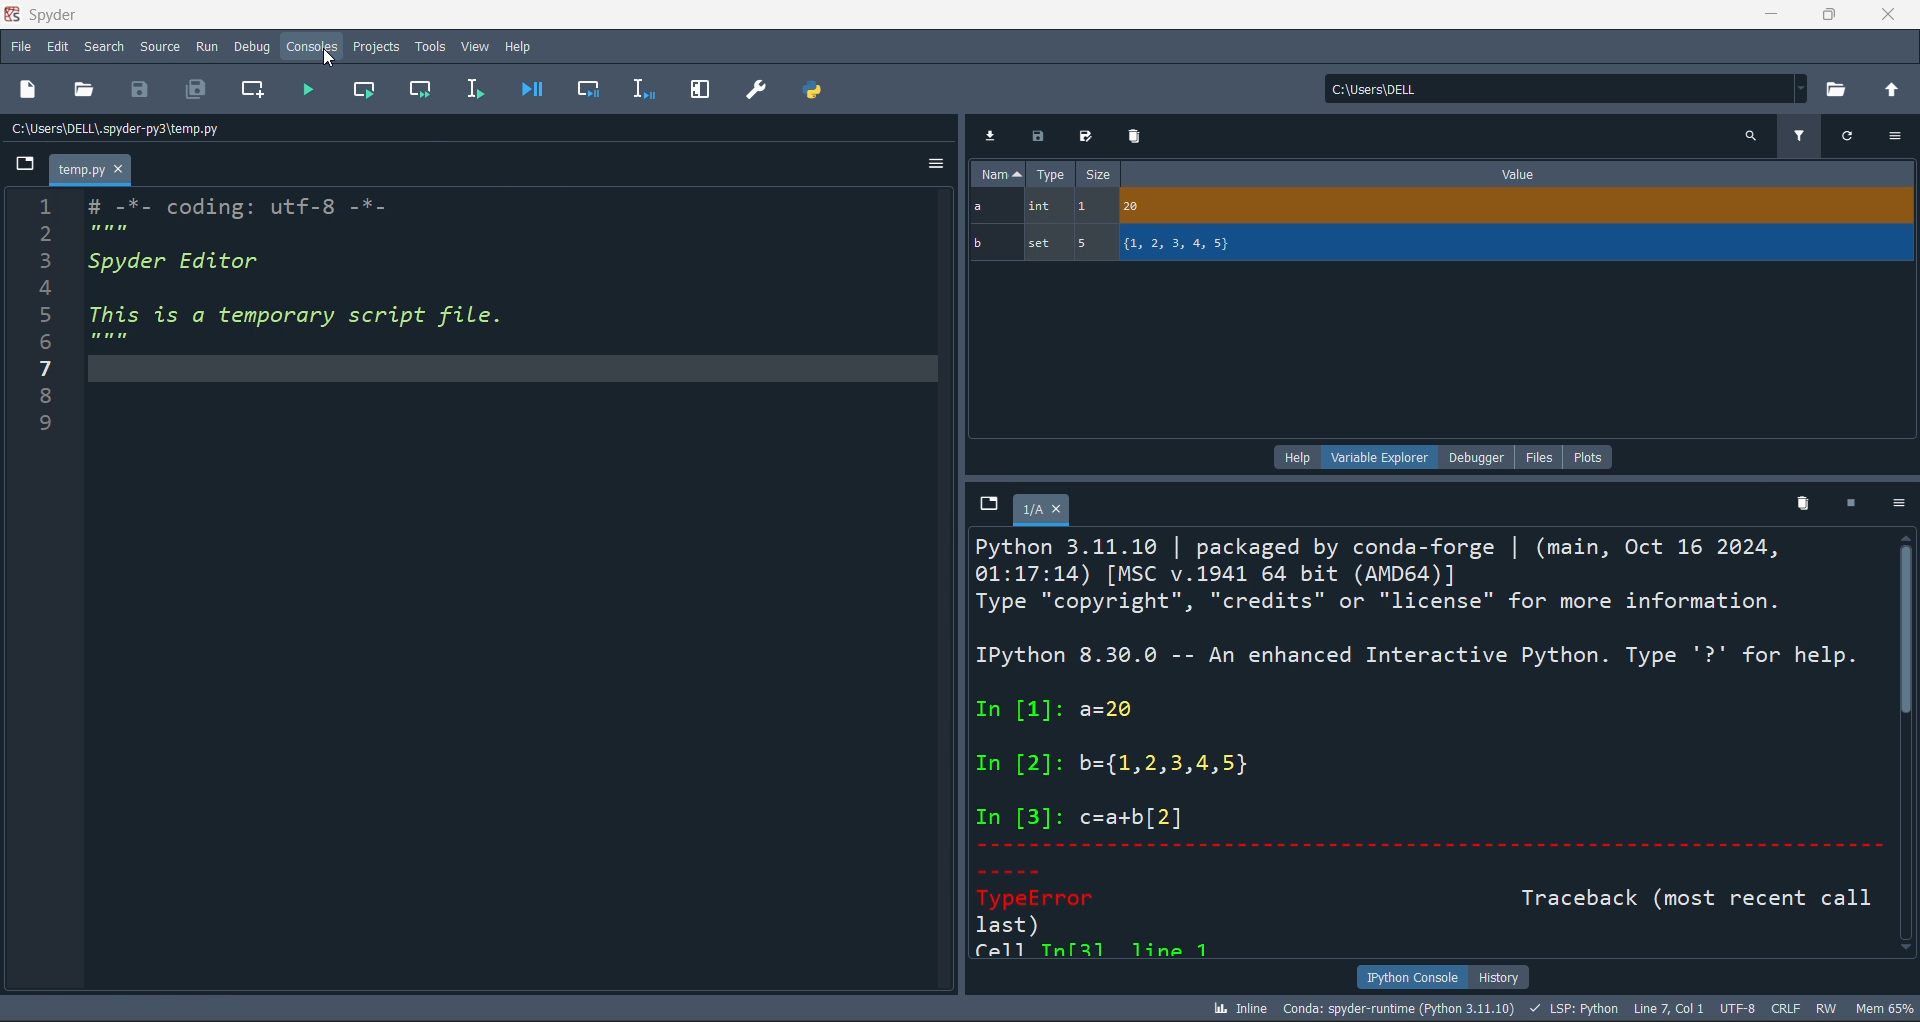  Describe the element at coordinates (1900, 505) in the screenshot. I see `more options` at that location.